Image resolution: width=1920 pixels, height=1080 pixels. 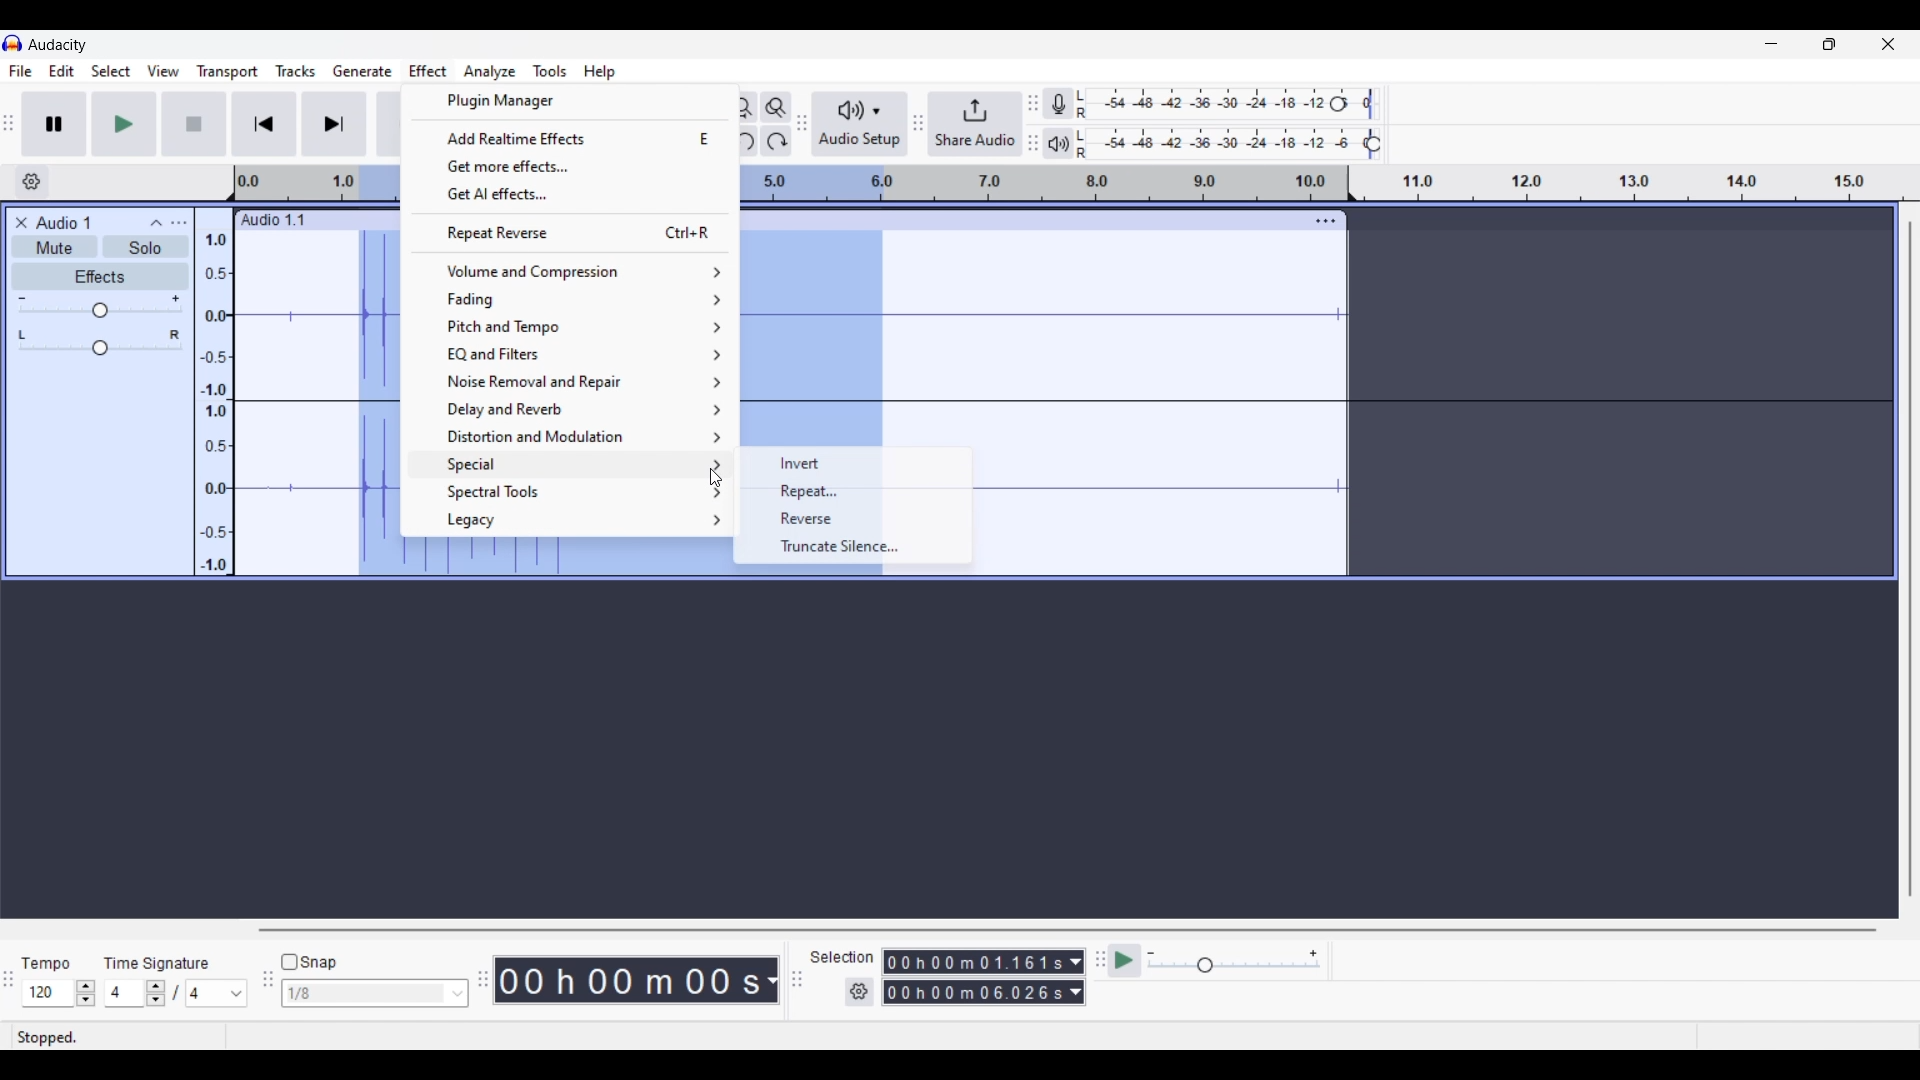 What do you see at coordinates (570, 465) in the screenshot?
I see `Special options` at bounding box center [570, 465].